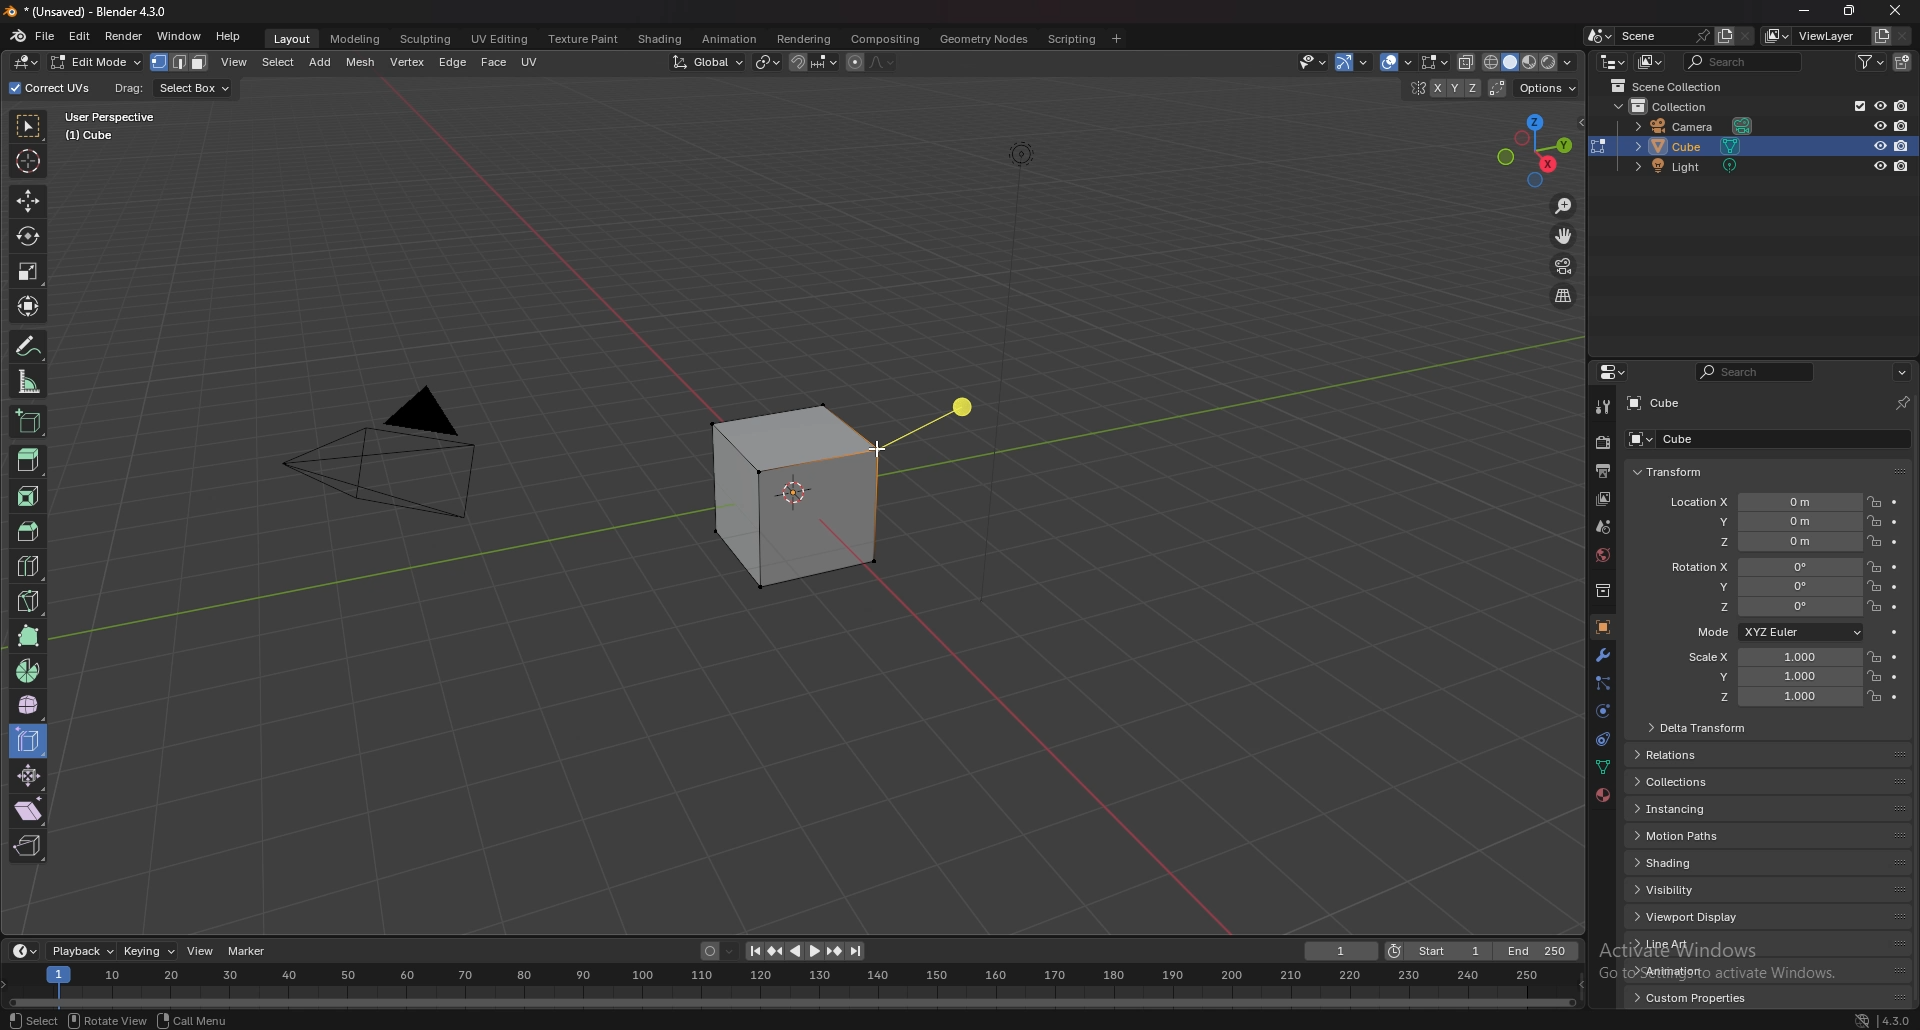 This screenshot has height=1030, width=1920. Describe the element at coordinates (1685, 970) in the screenshot. I see `animation` at that location.